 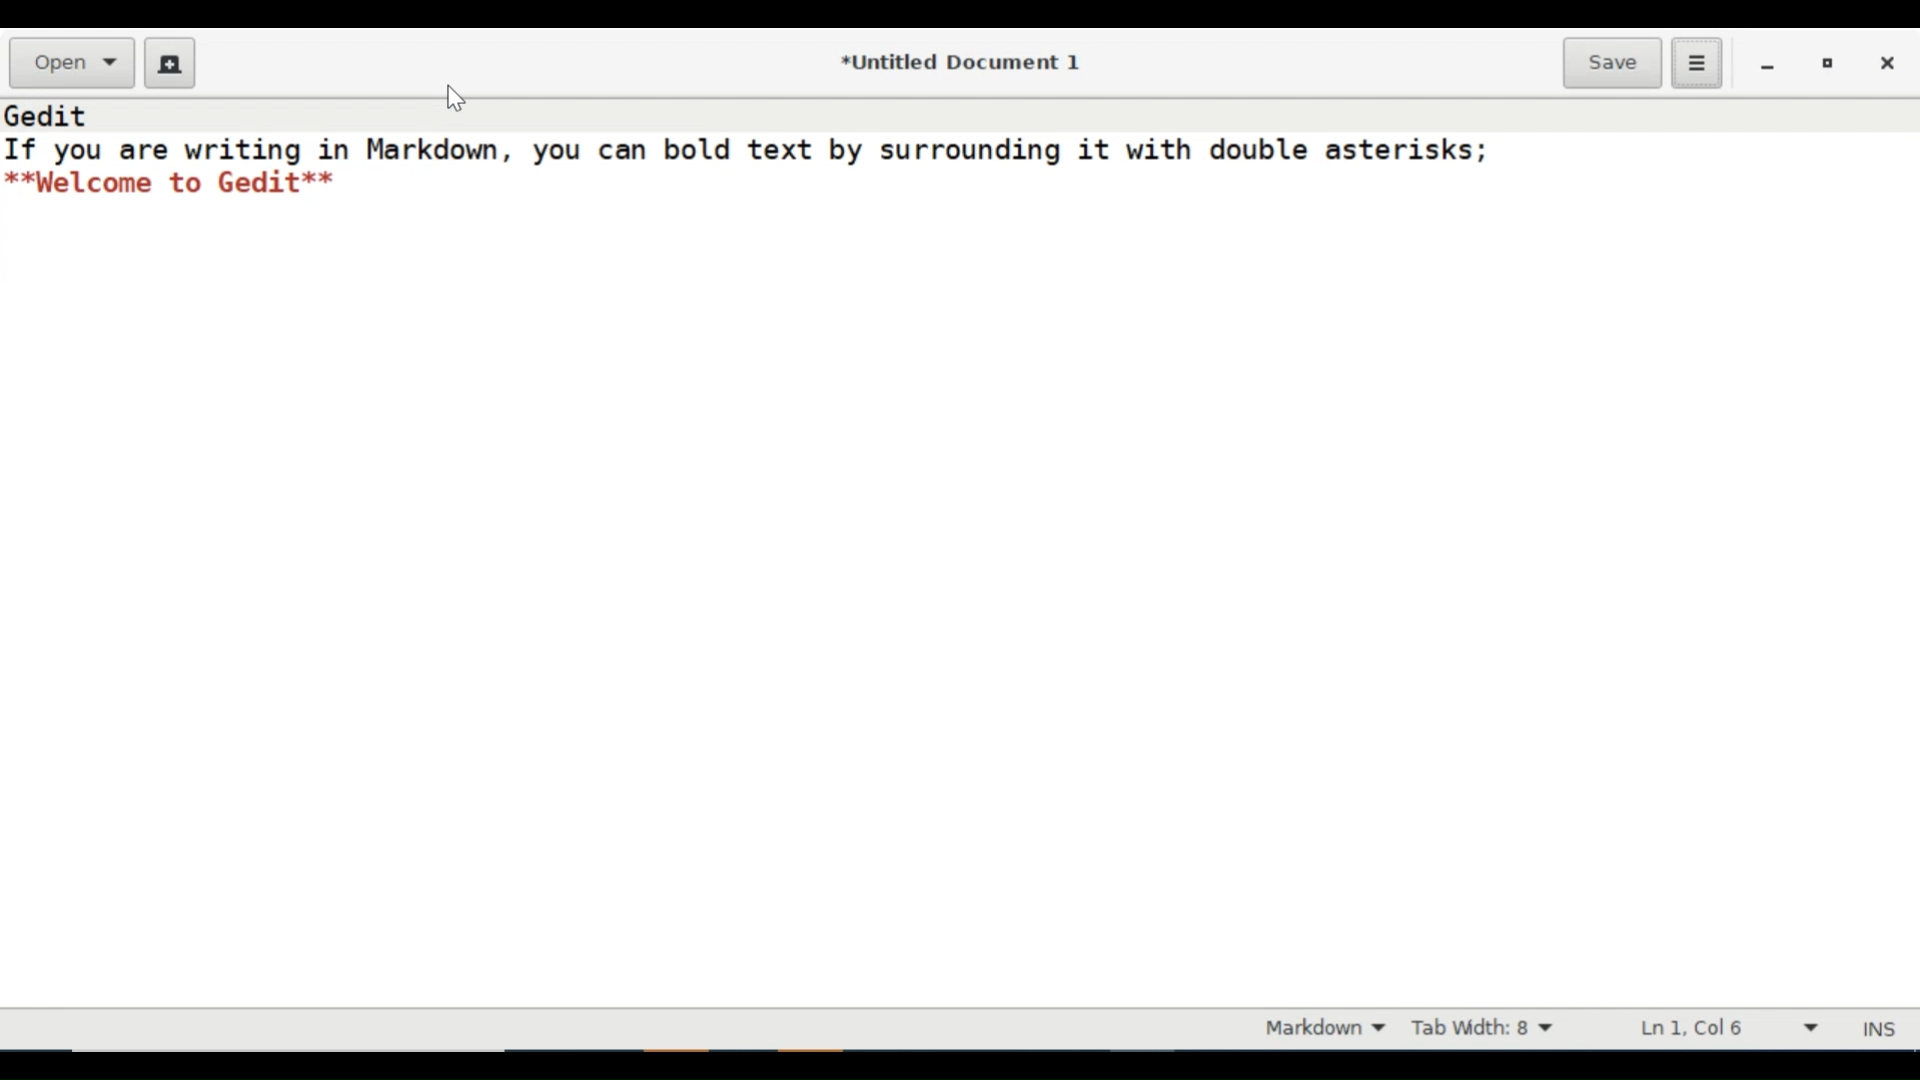 I want to click on Create a new Document, so click(x=169, y=62).